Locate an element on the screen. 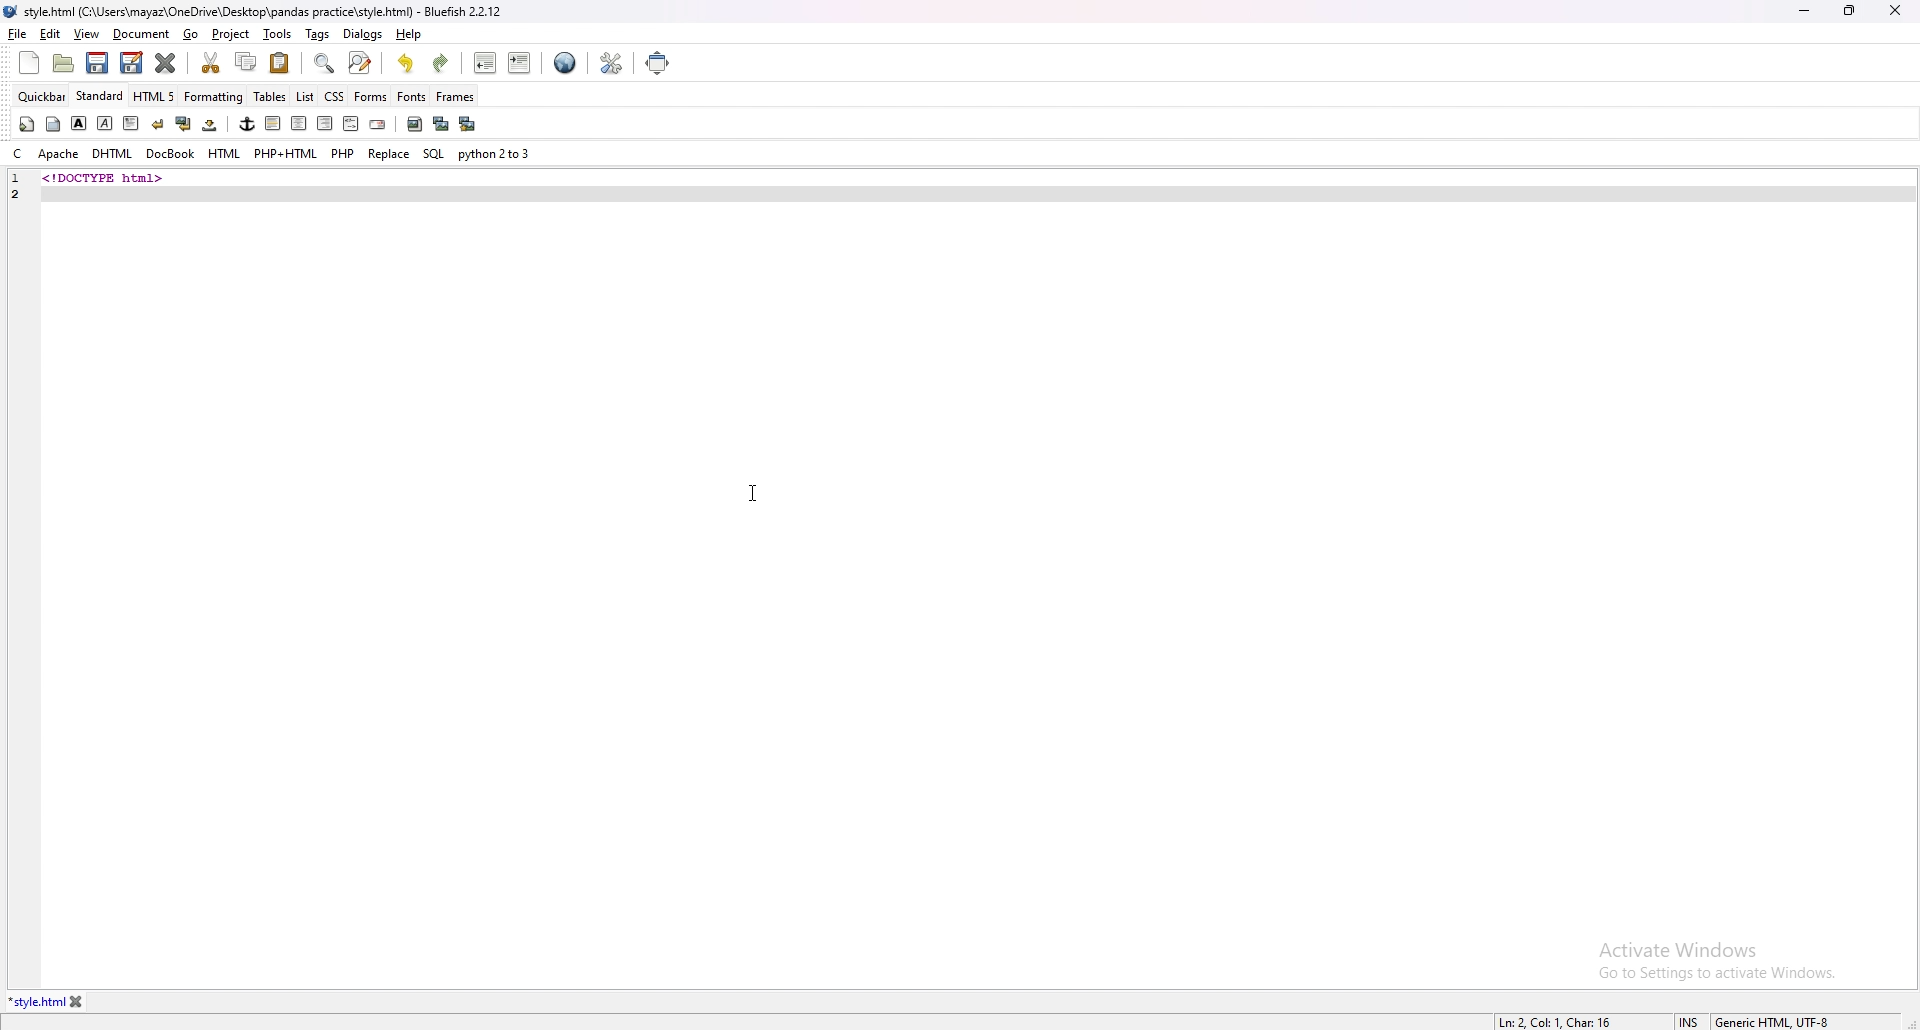  encoding is located at coordinates (1772, 1020).